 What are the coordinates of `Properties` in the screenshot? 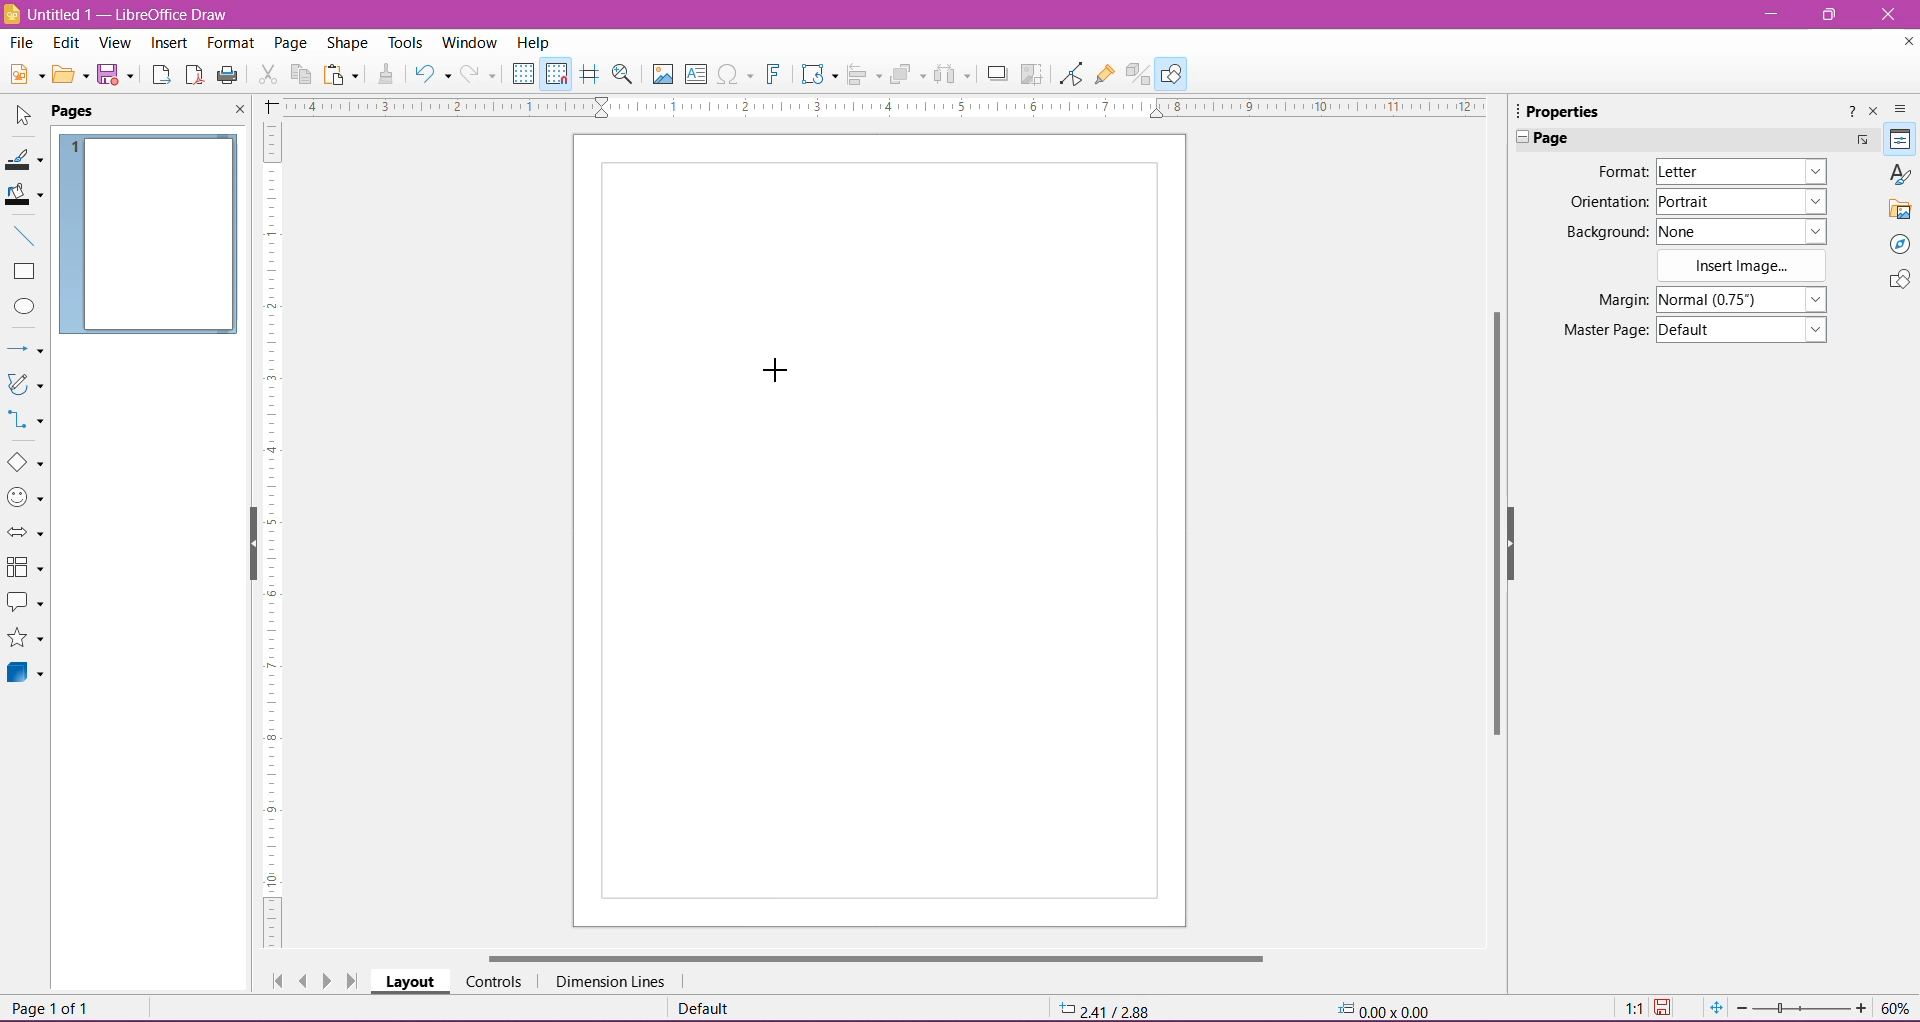 It's located at (1901, 139).